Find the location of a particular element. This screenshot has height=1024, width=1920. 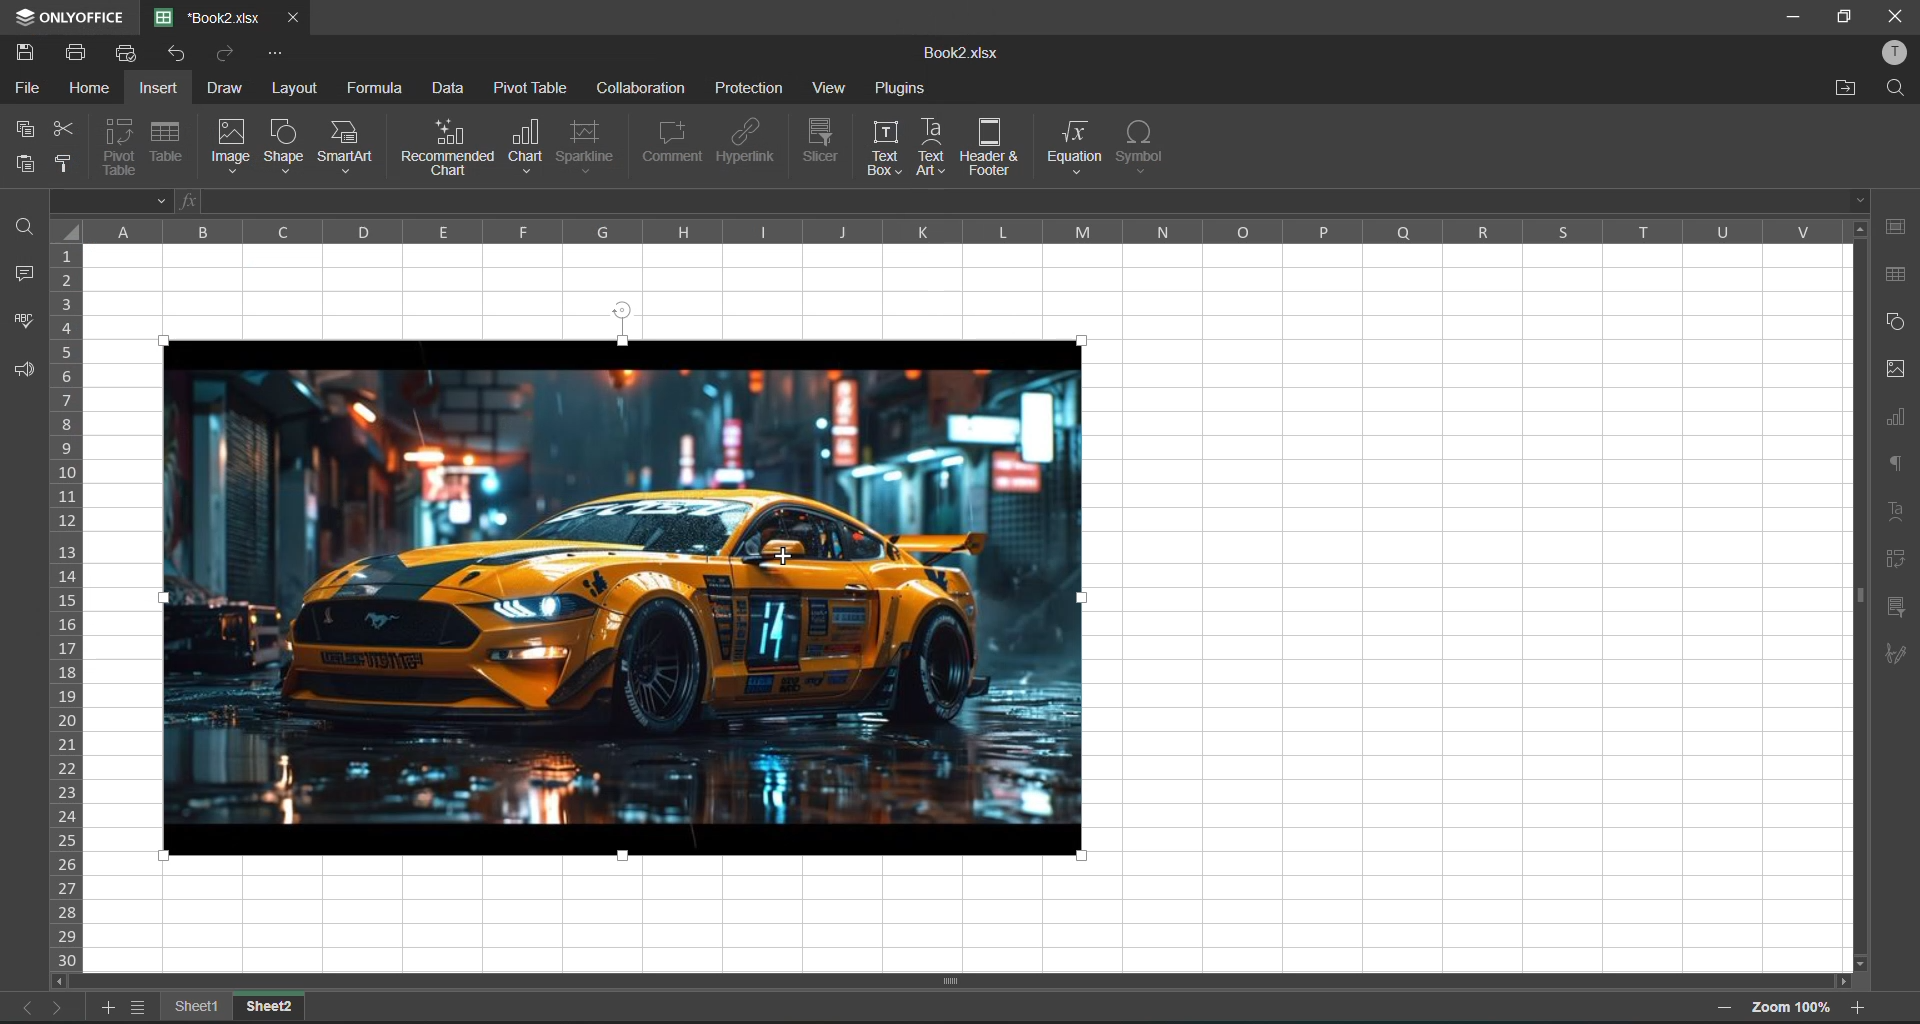

profile is located at coordinates (1896, 51).